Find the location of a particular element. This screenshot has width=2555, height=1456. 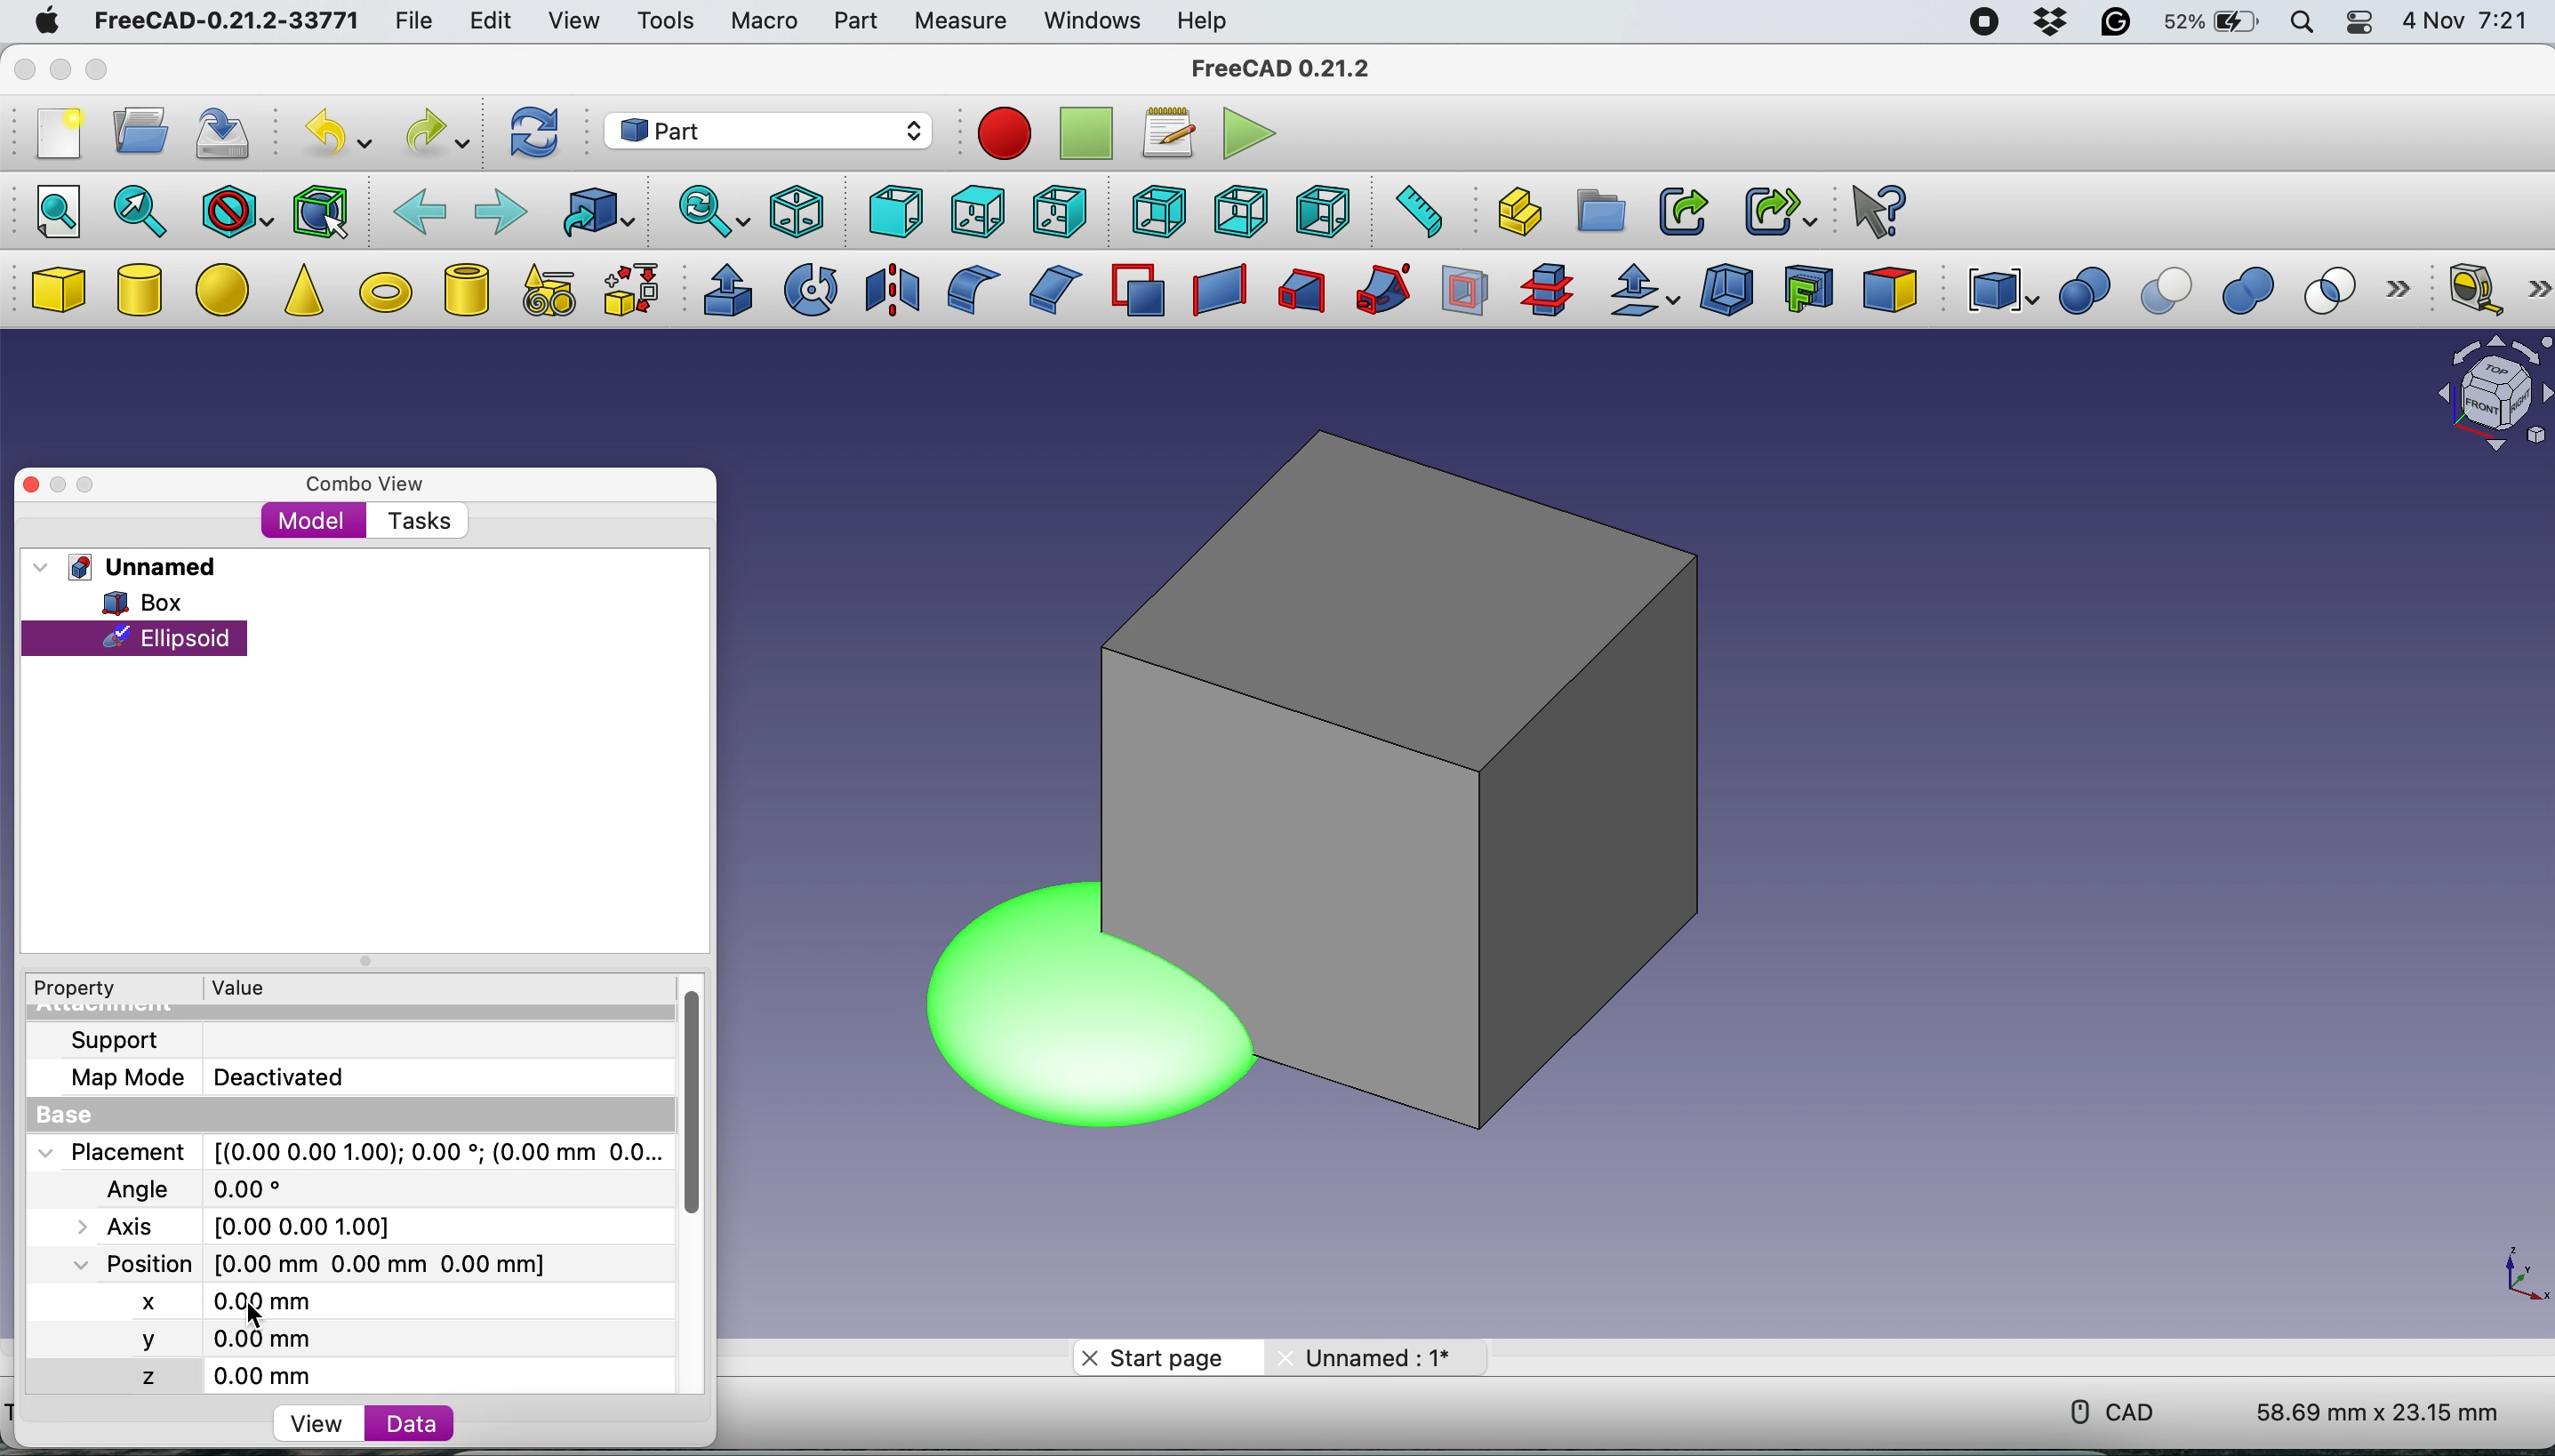

cross section is located at coordinates (1547, 291).